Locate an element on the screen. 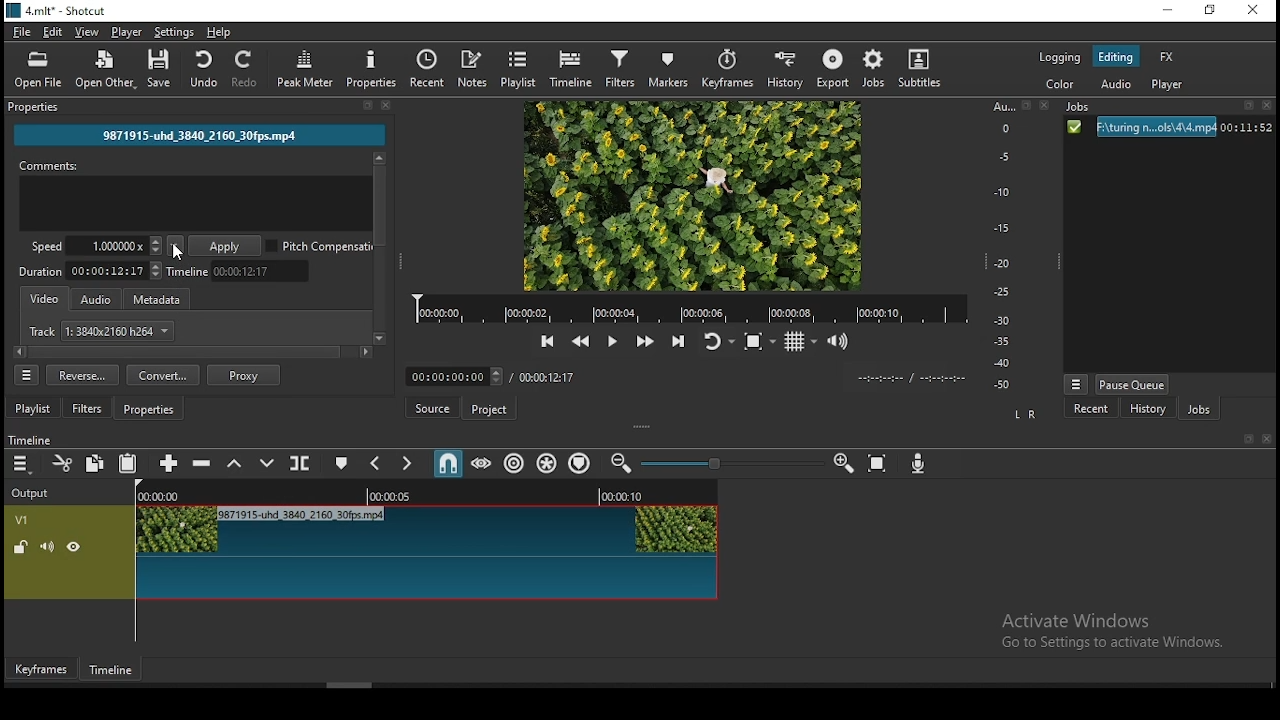 The image size is (1280, 720). lift is located at coordinates (235, 465).